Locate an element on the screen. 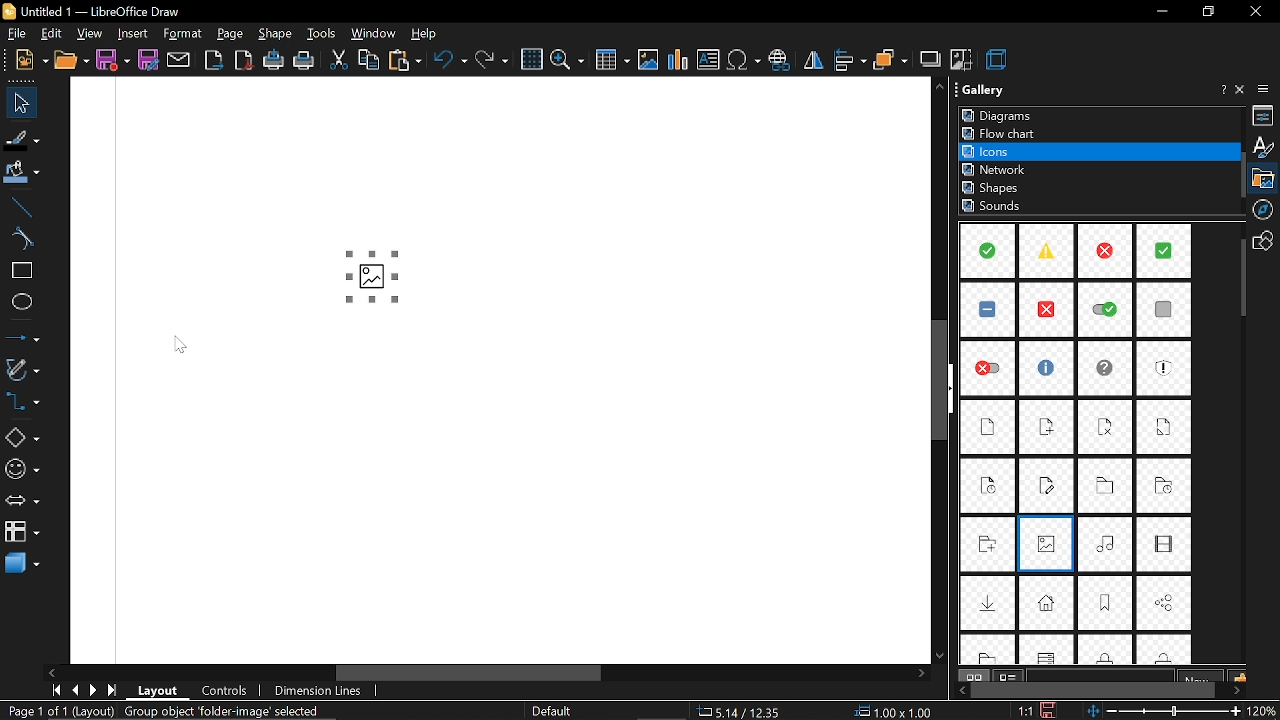 Image resolution: width=1280 pixels, height=720 pixels. move right is located at coordinates (1237, 689).